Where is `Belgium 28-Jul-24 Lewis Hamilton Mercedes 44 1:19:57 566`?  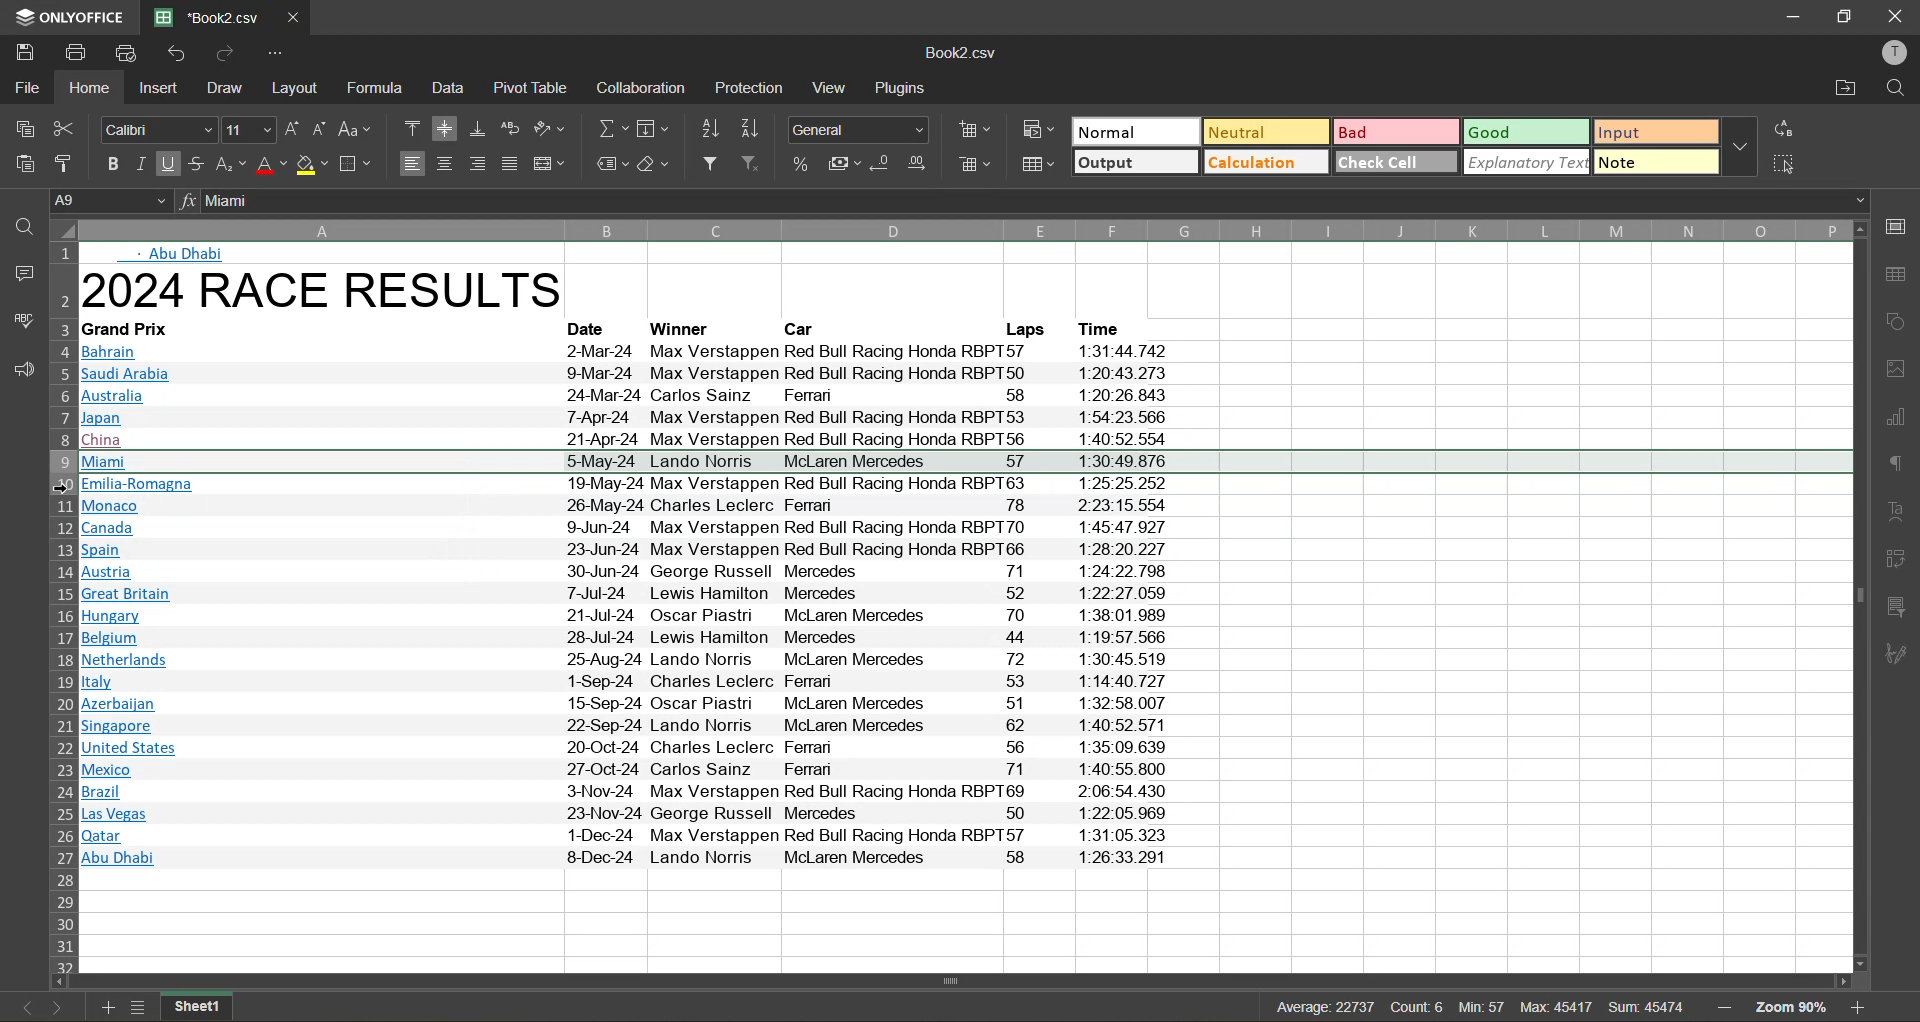 Belgium 28-Jul-24 Lewis Hamilton Mercedes 44 1:19:57 566 is located at coordinates (626, 638).